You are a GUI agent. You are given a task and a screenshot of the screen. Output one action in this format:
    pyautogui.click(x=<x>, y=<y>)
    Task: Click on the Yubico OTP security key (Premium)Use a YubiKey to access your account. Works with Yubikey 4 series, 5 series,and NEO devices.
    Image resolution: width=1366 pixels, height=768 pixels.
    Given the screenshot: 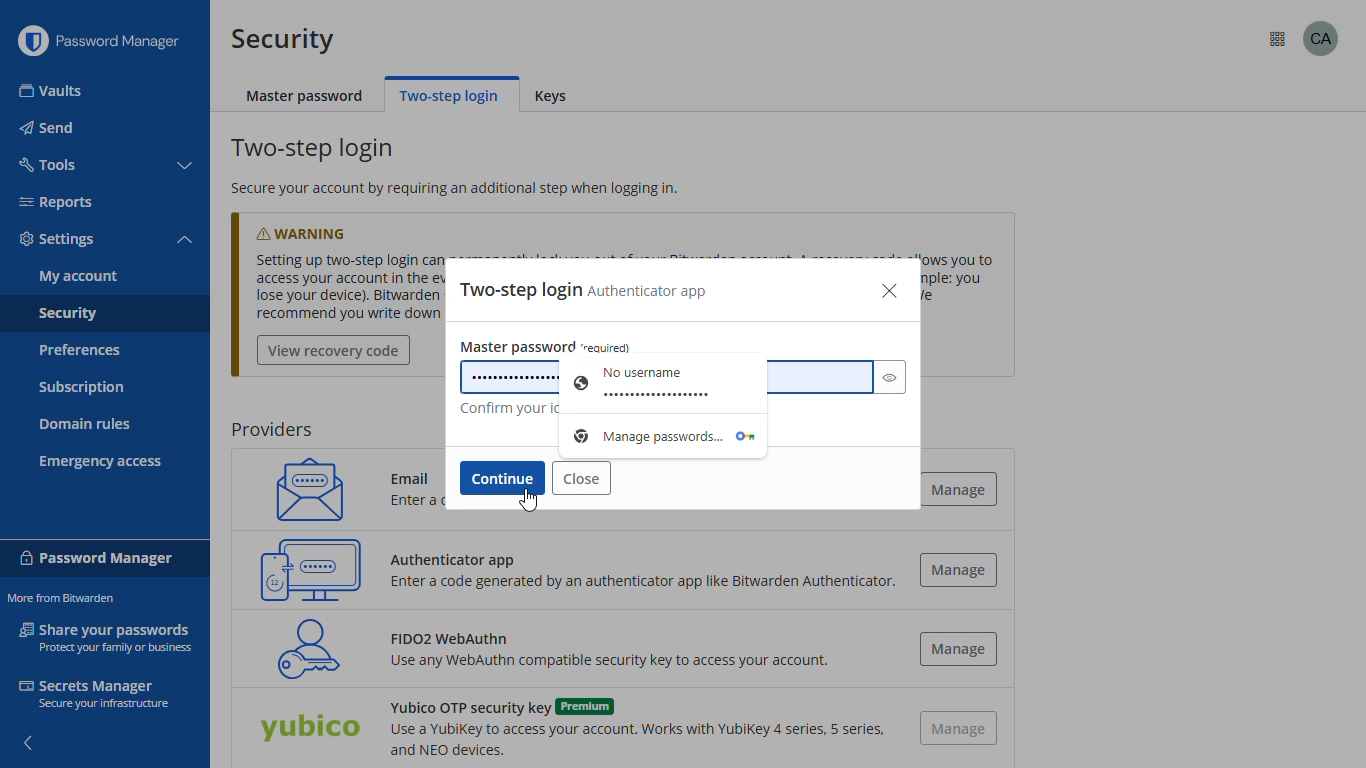 What is the action you would take?
    pyautogui.click(x=634, y=728)
    